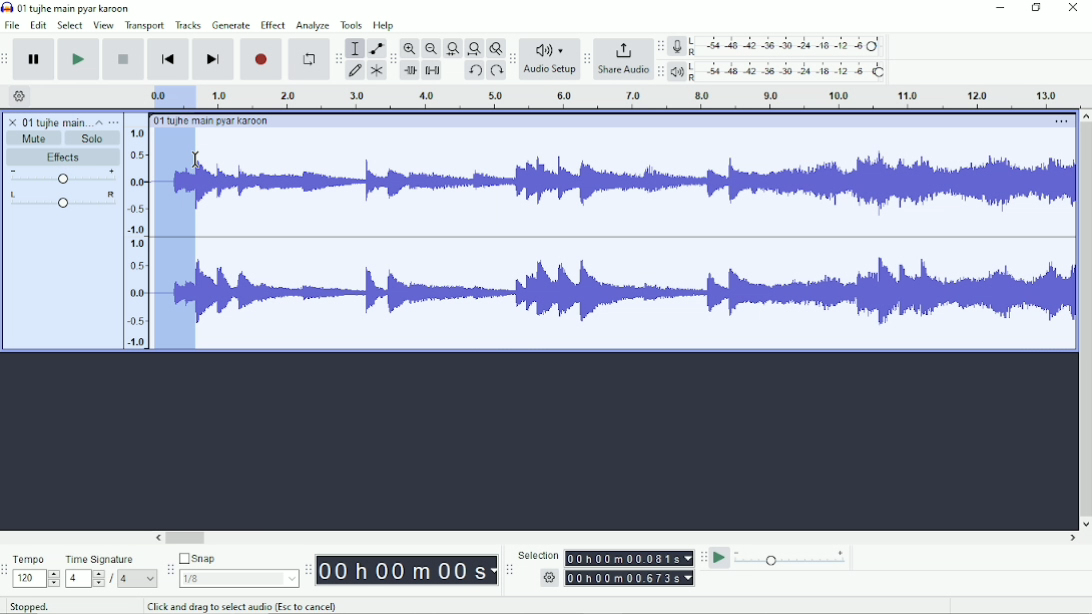 This screenshot has width=1092, height=614. I want to click on Snap, so click(238, 559).